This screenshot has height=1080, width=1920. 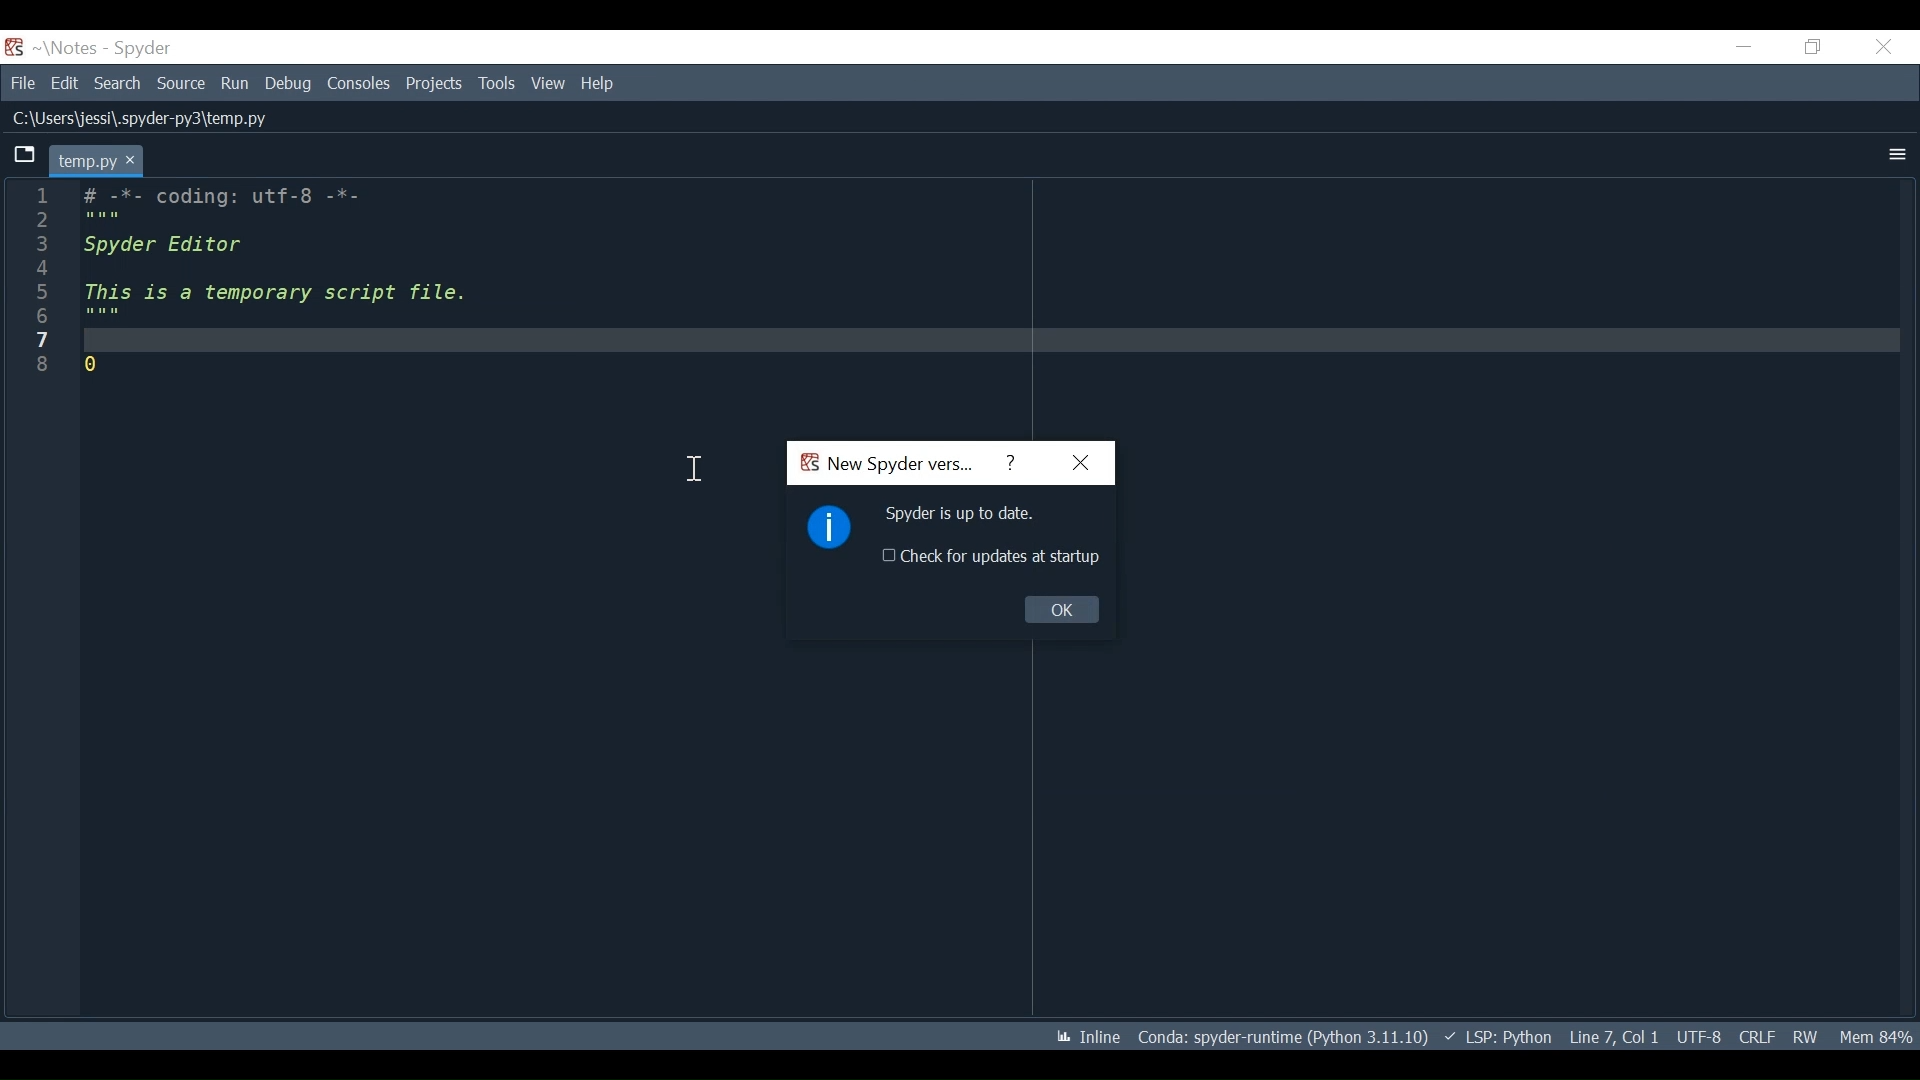 I want to click on Memory Usage, so click(x=1879, y=1036).